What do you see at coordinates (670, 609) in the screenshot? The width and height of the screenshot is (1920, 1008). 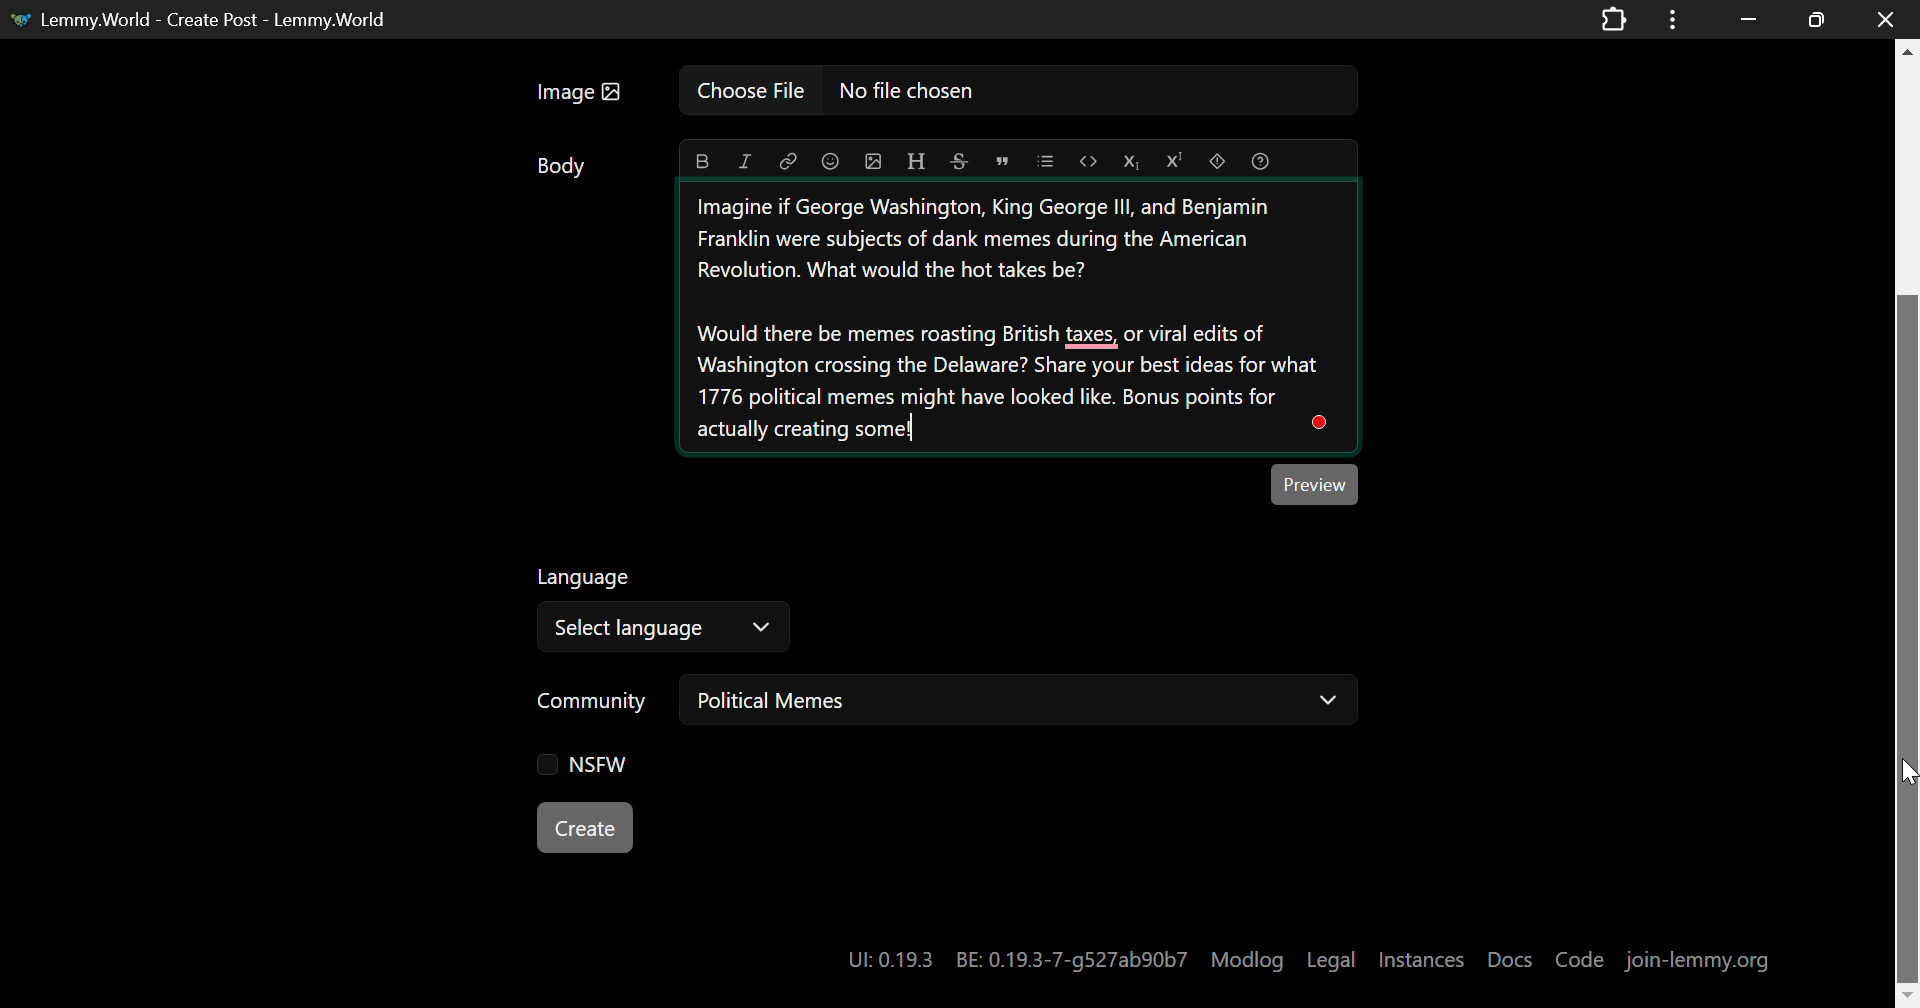 I see `Select Post Language` at bounding box center [670, 609].